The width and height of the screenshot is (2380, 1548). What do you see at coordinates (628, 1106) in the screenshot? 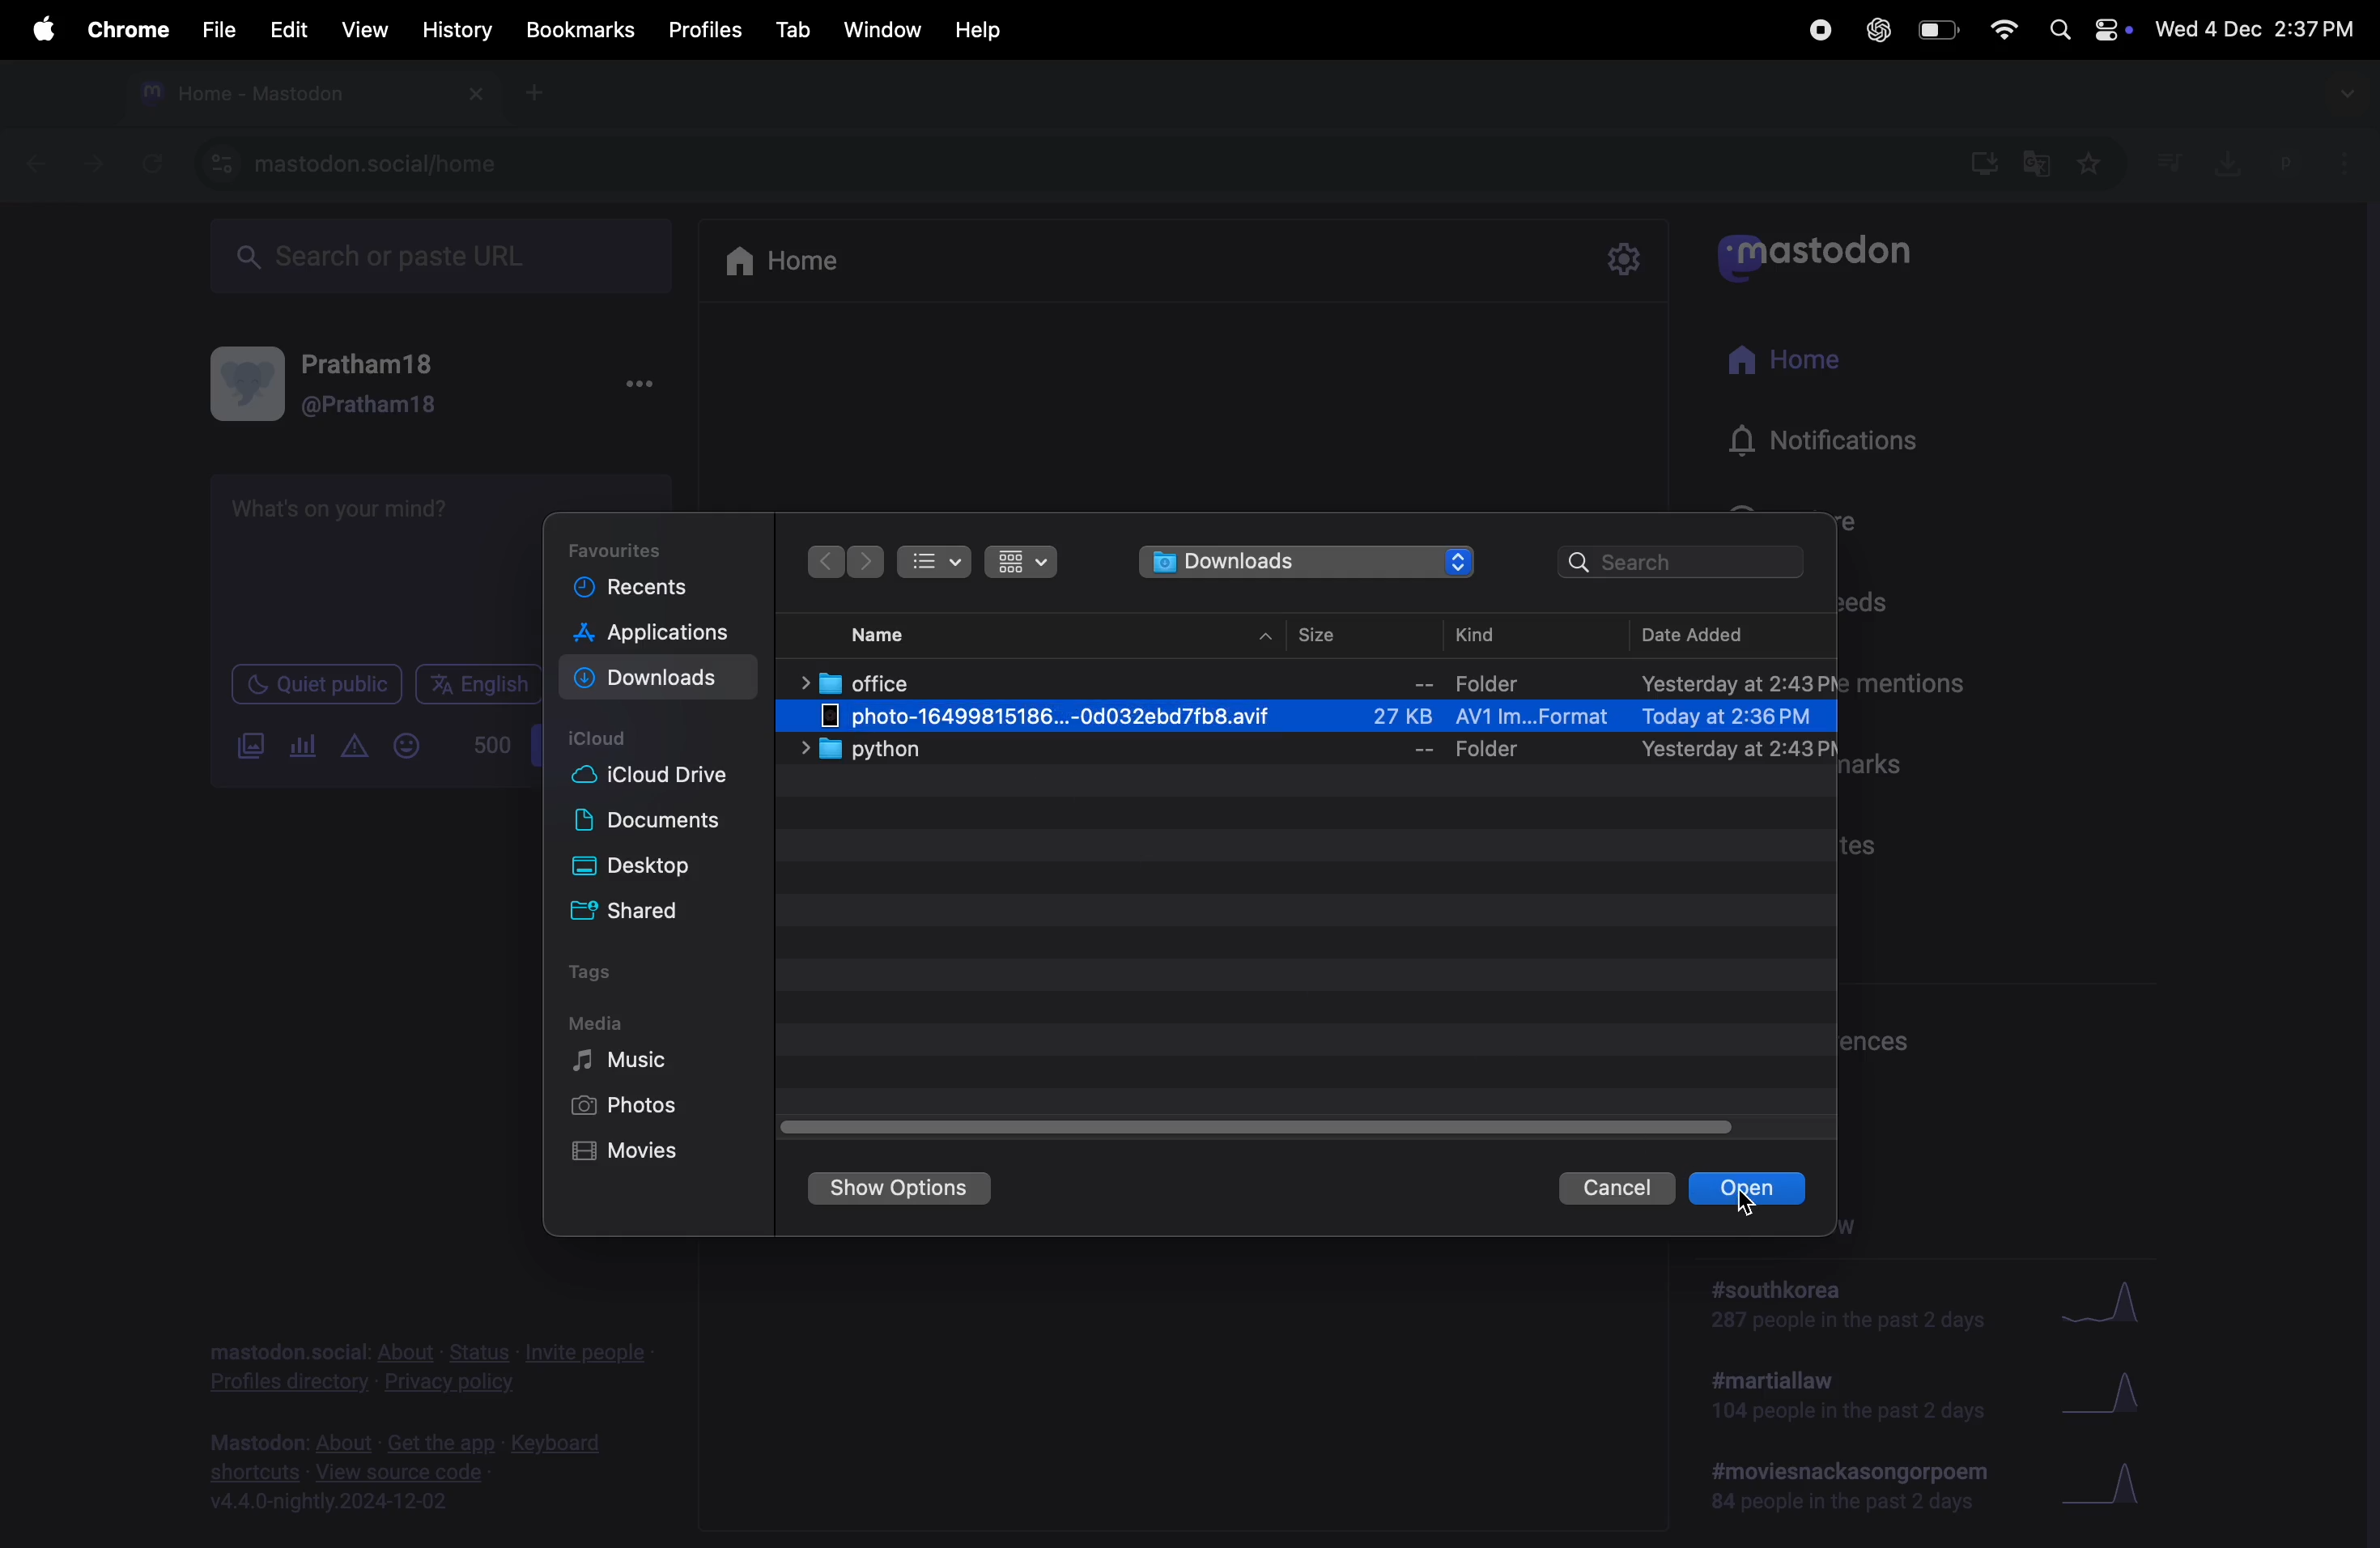
I see `photos` at bounding box center [628, 1106].